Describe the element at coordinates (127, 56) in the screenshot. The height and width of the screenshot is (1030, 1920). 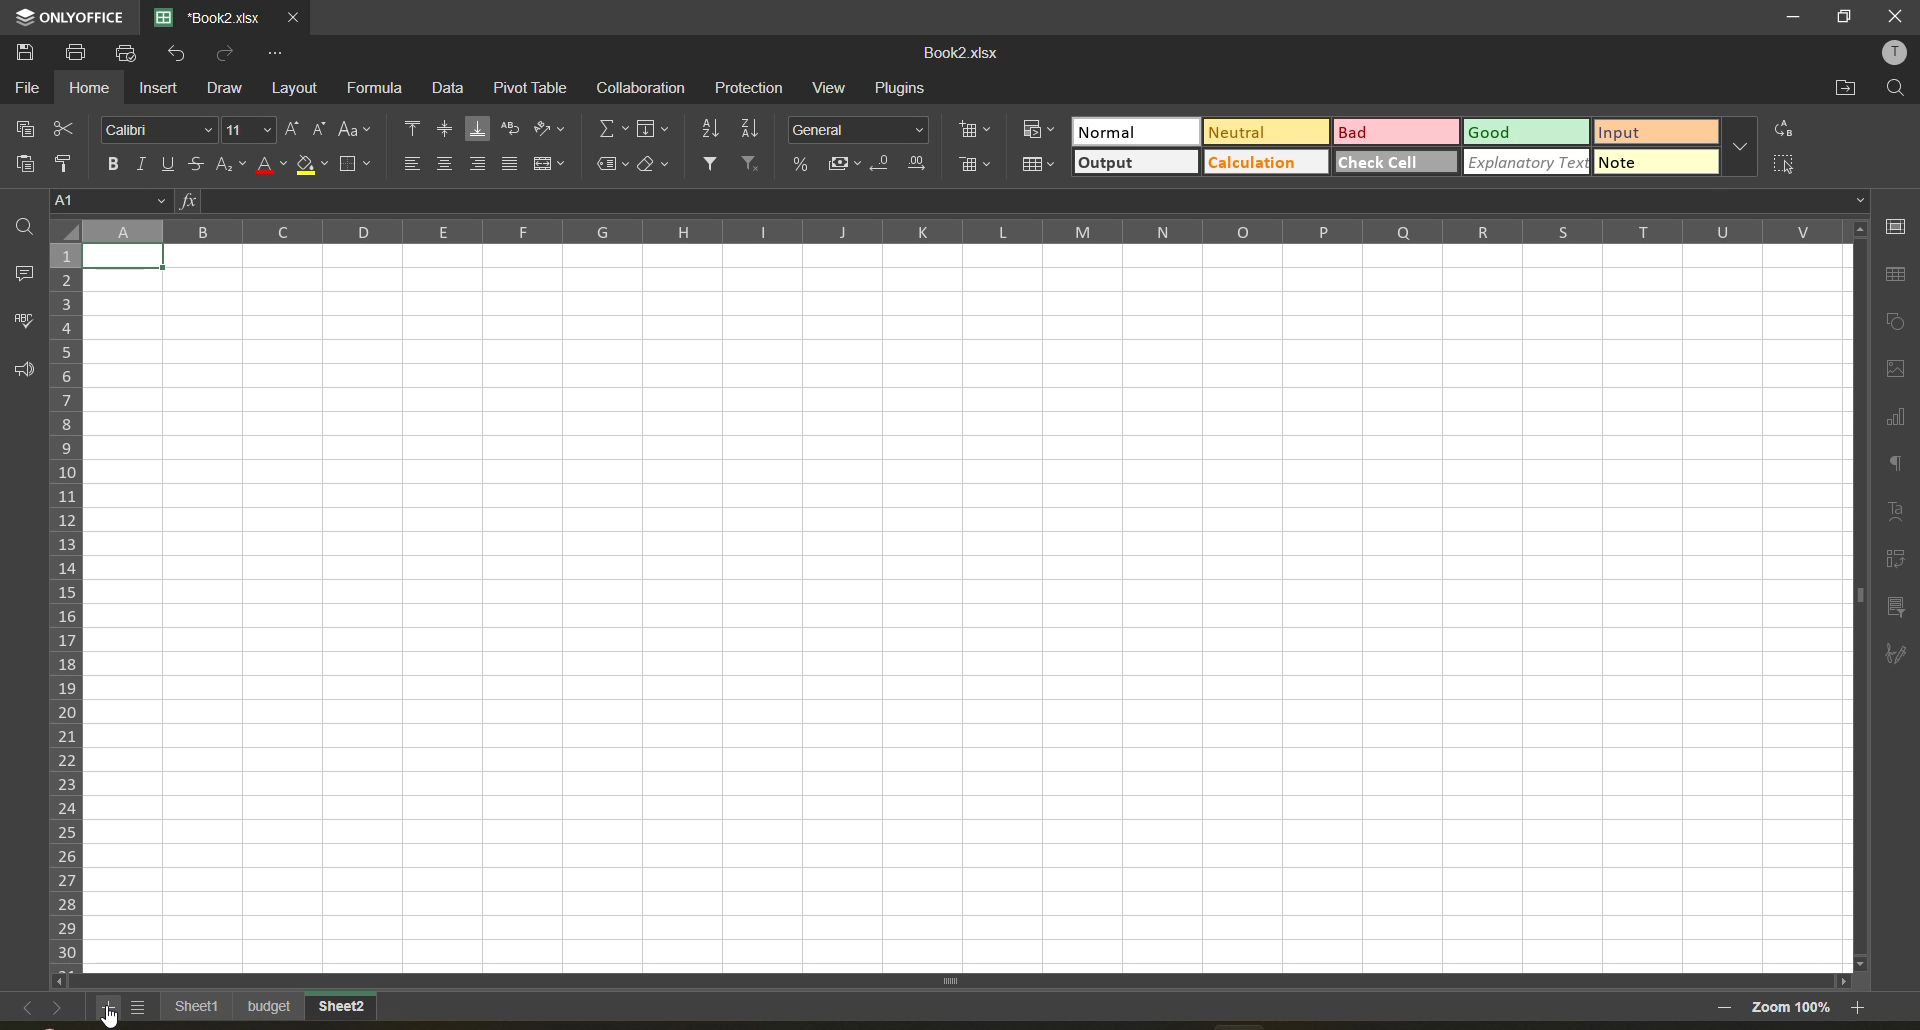
I see `quick print` at that location.